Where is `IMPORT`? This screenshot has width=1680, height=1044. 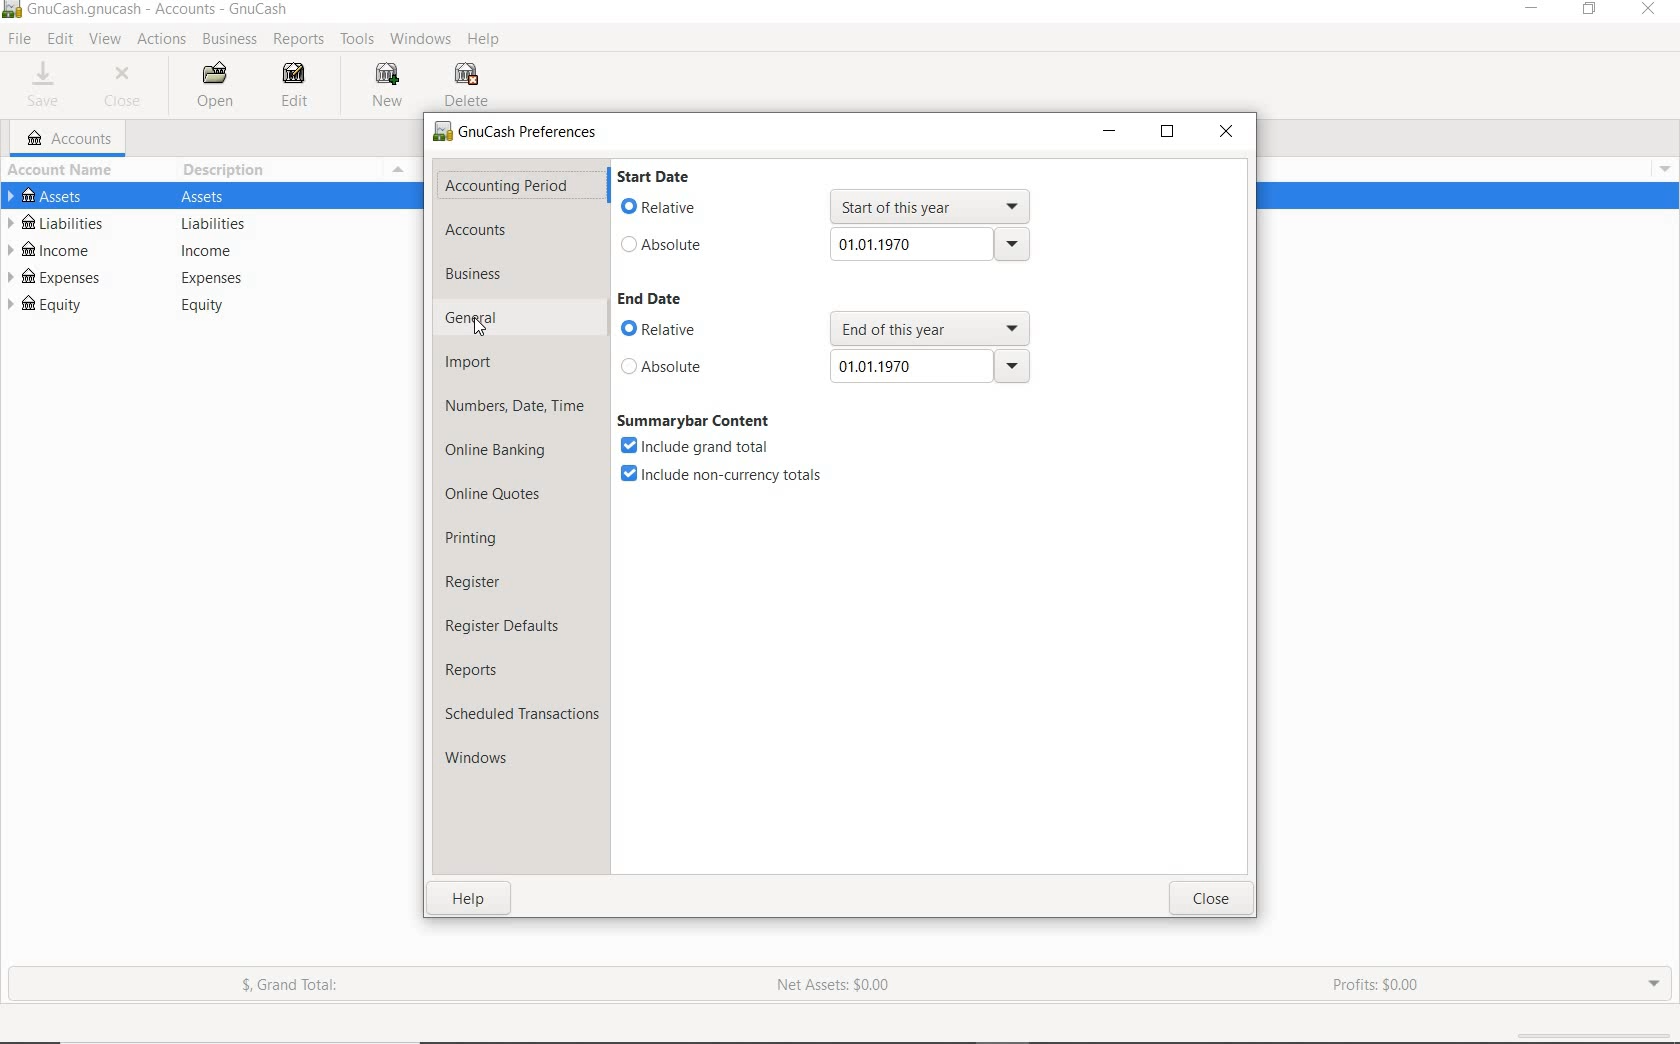
IMPORT is located at coordinates (469, 361).